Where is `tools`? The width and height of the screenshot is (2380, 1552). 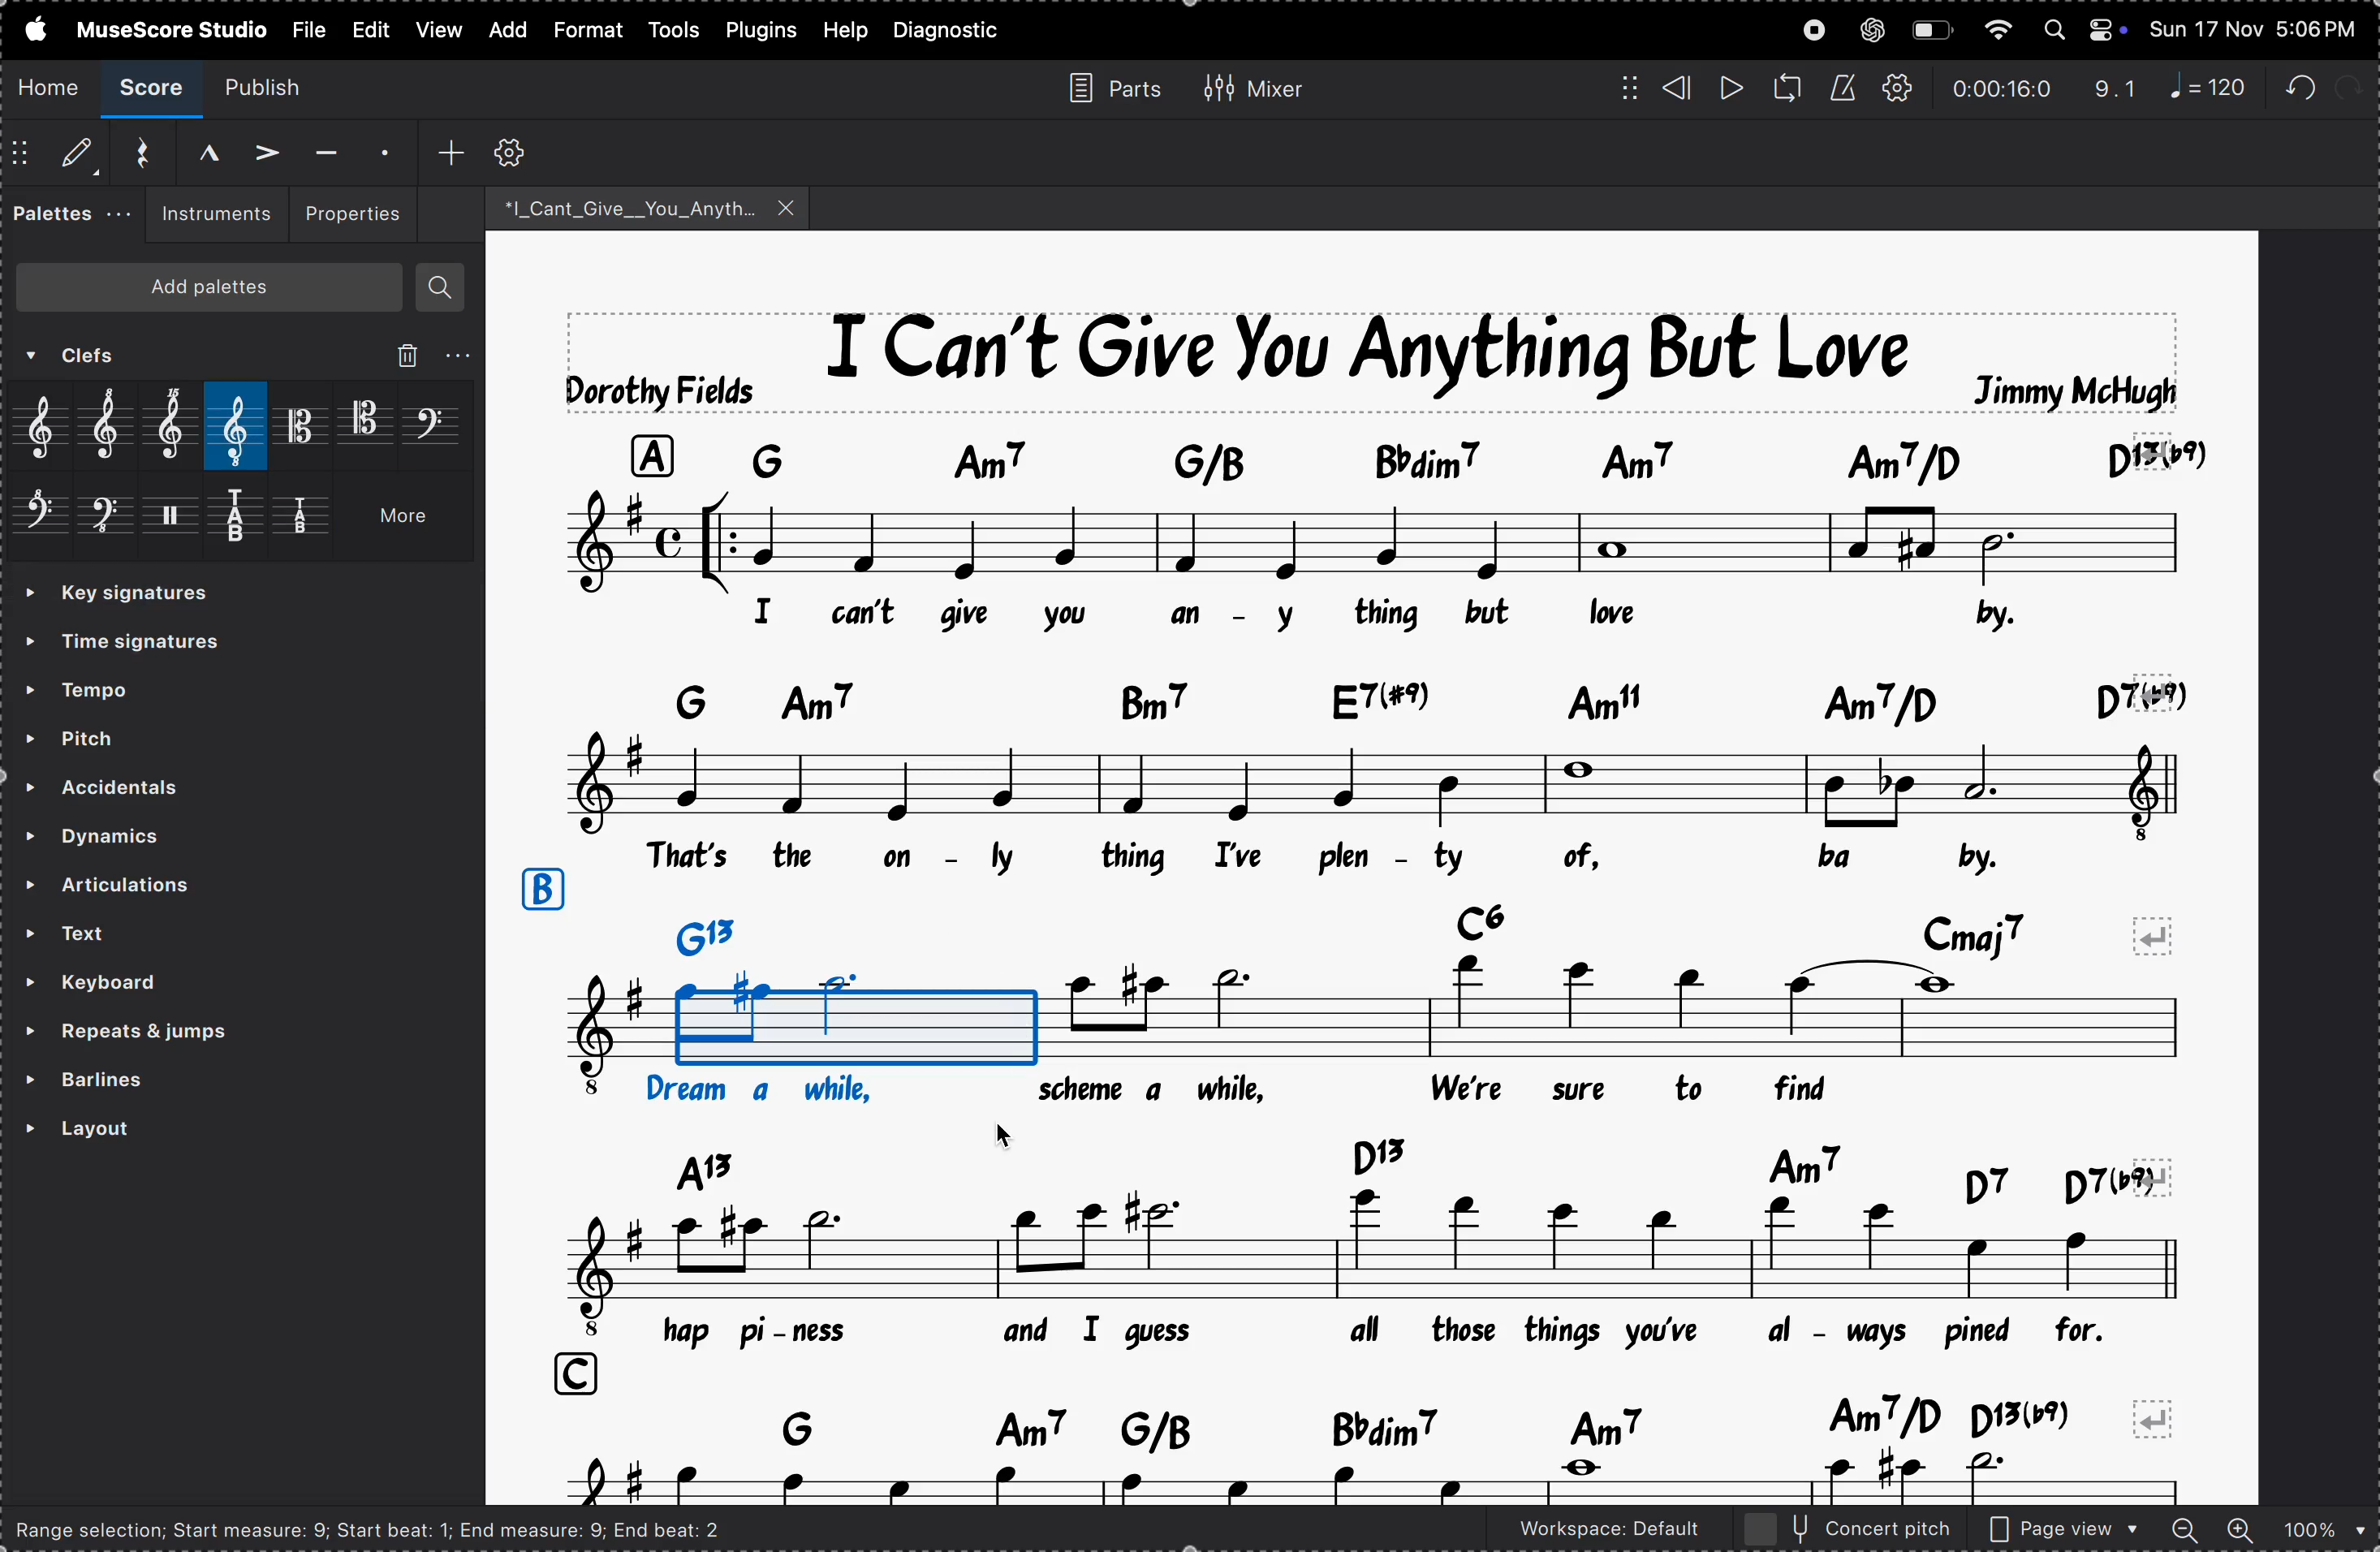
tools is located at coordinates (676, 29).